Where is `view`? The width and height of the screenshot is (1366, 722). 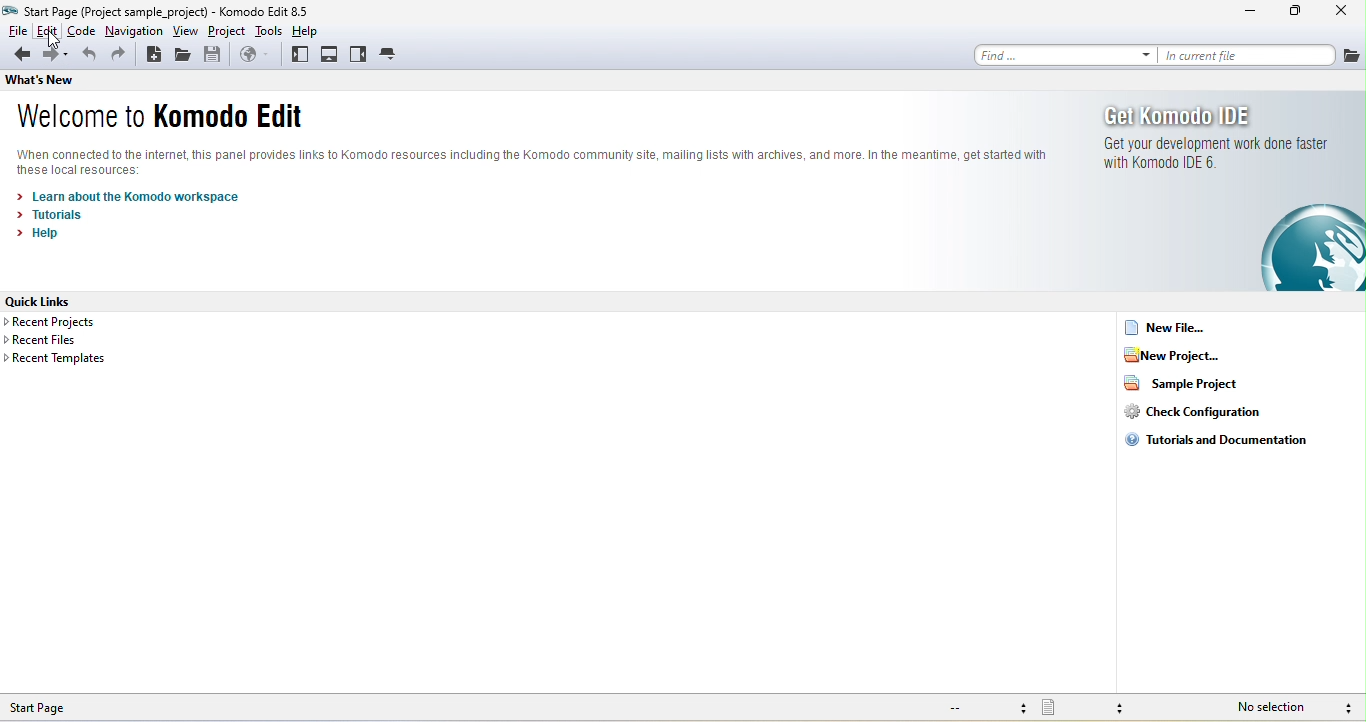 view is located at coordinates (184, 30).